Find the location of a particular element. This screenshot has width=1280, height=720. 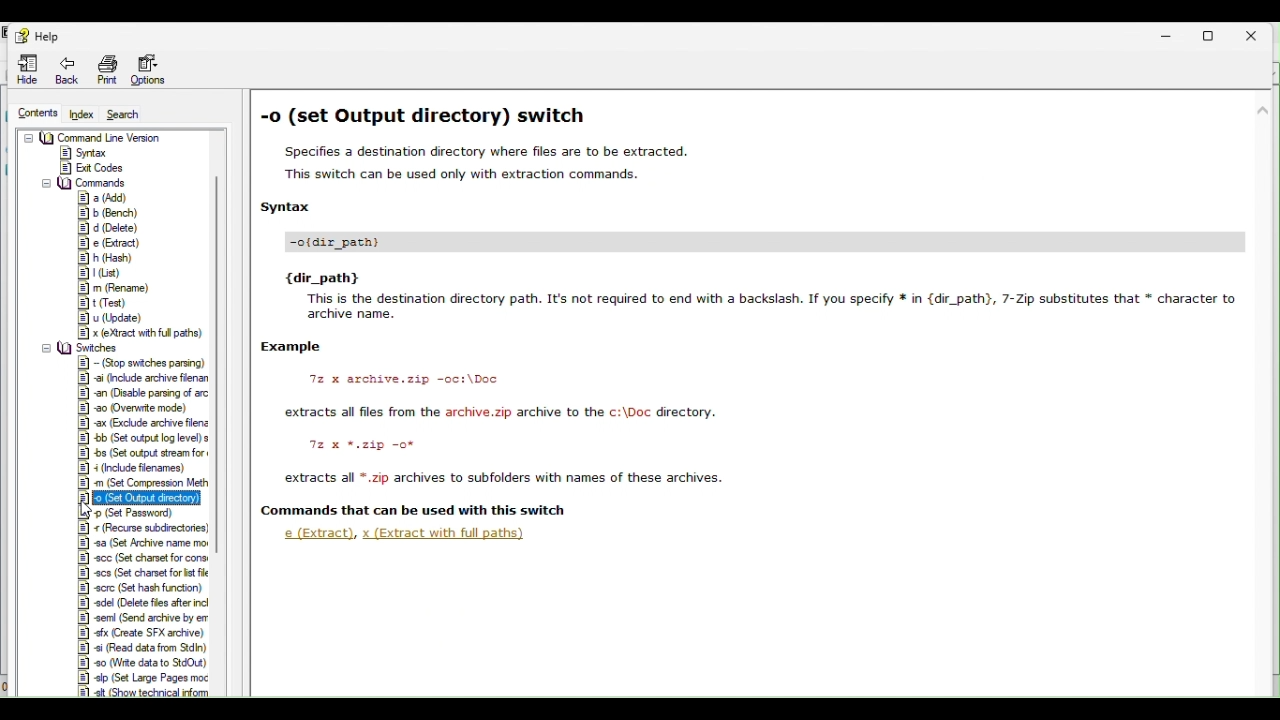

Commands is located at coordinates (83, 181).